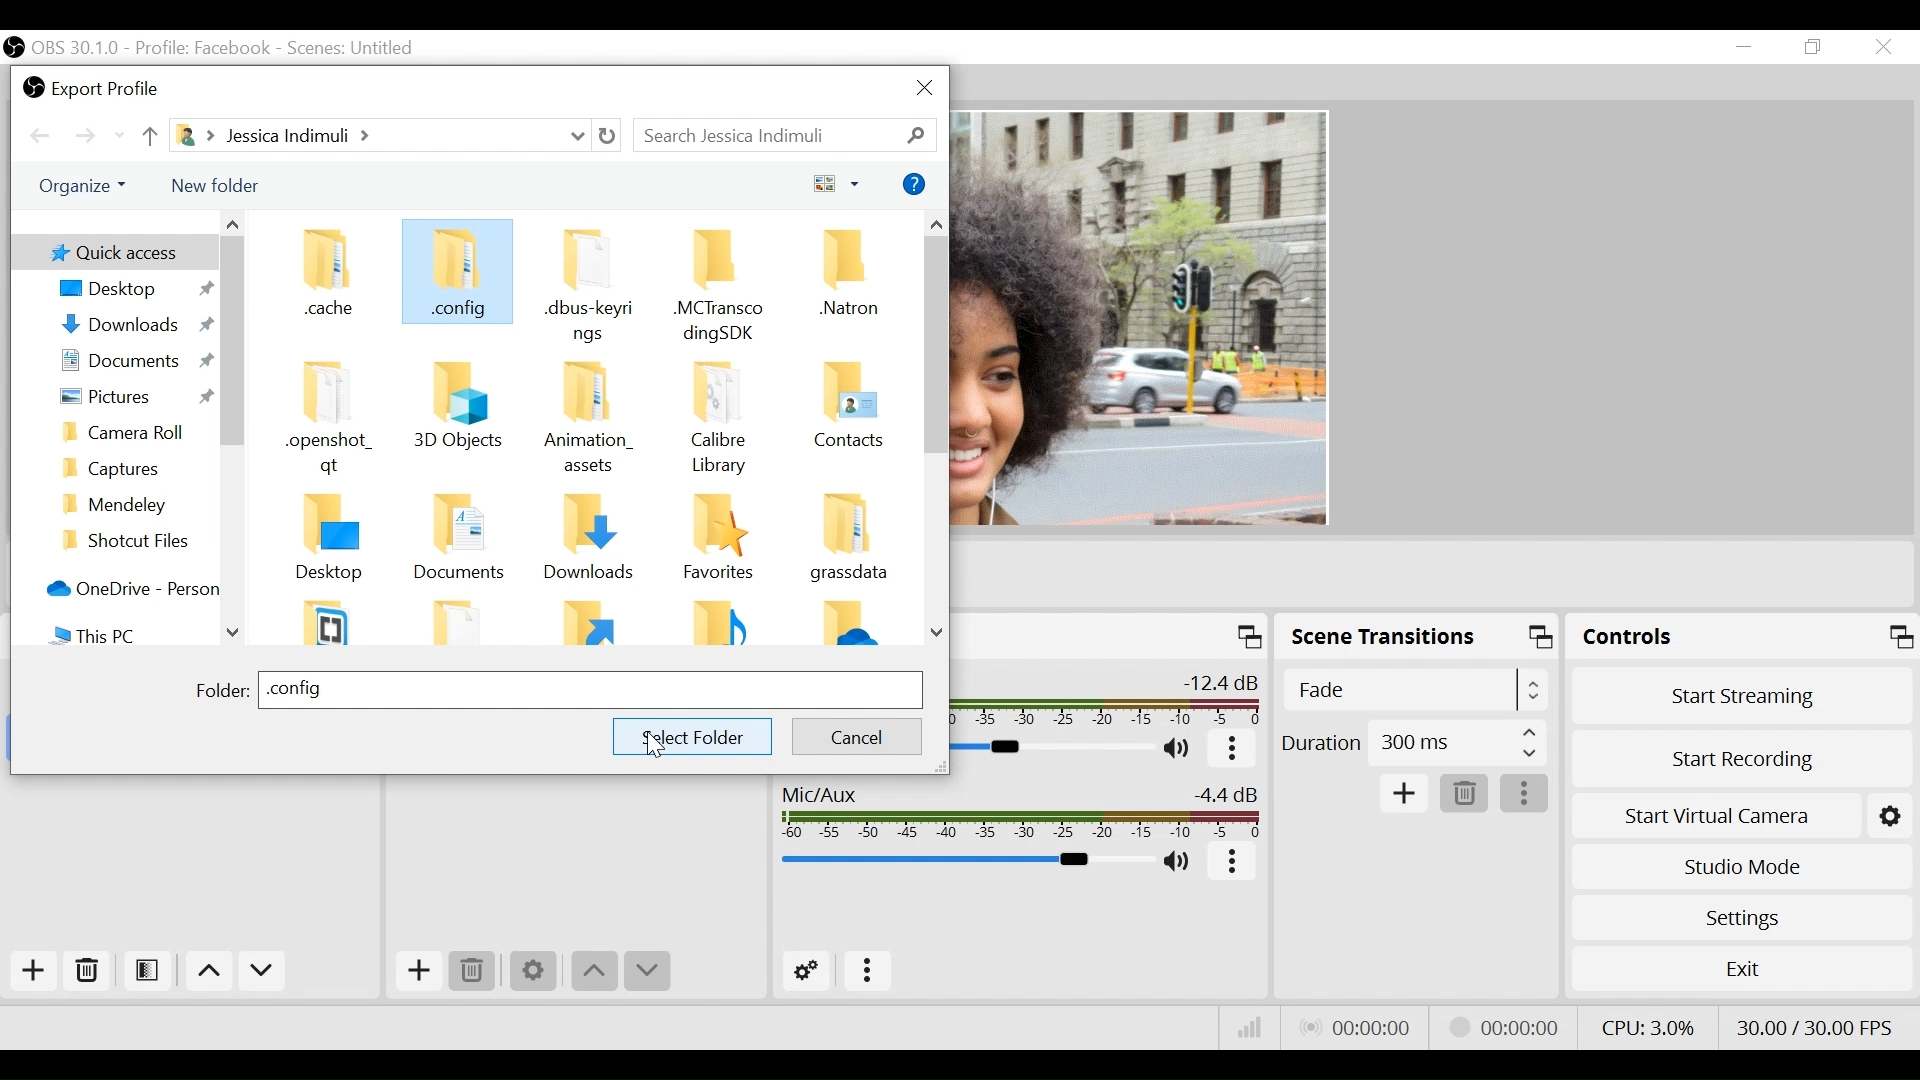 The width and height of the screenshot is (1920, 1080). I want to click on This PC, so click(130, 634).